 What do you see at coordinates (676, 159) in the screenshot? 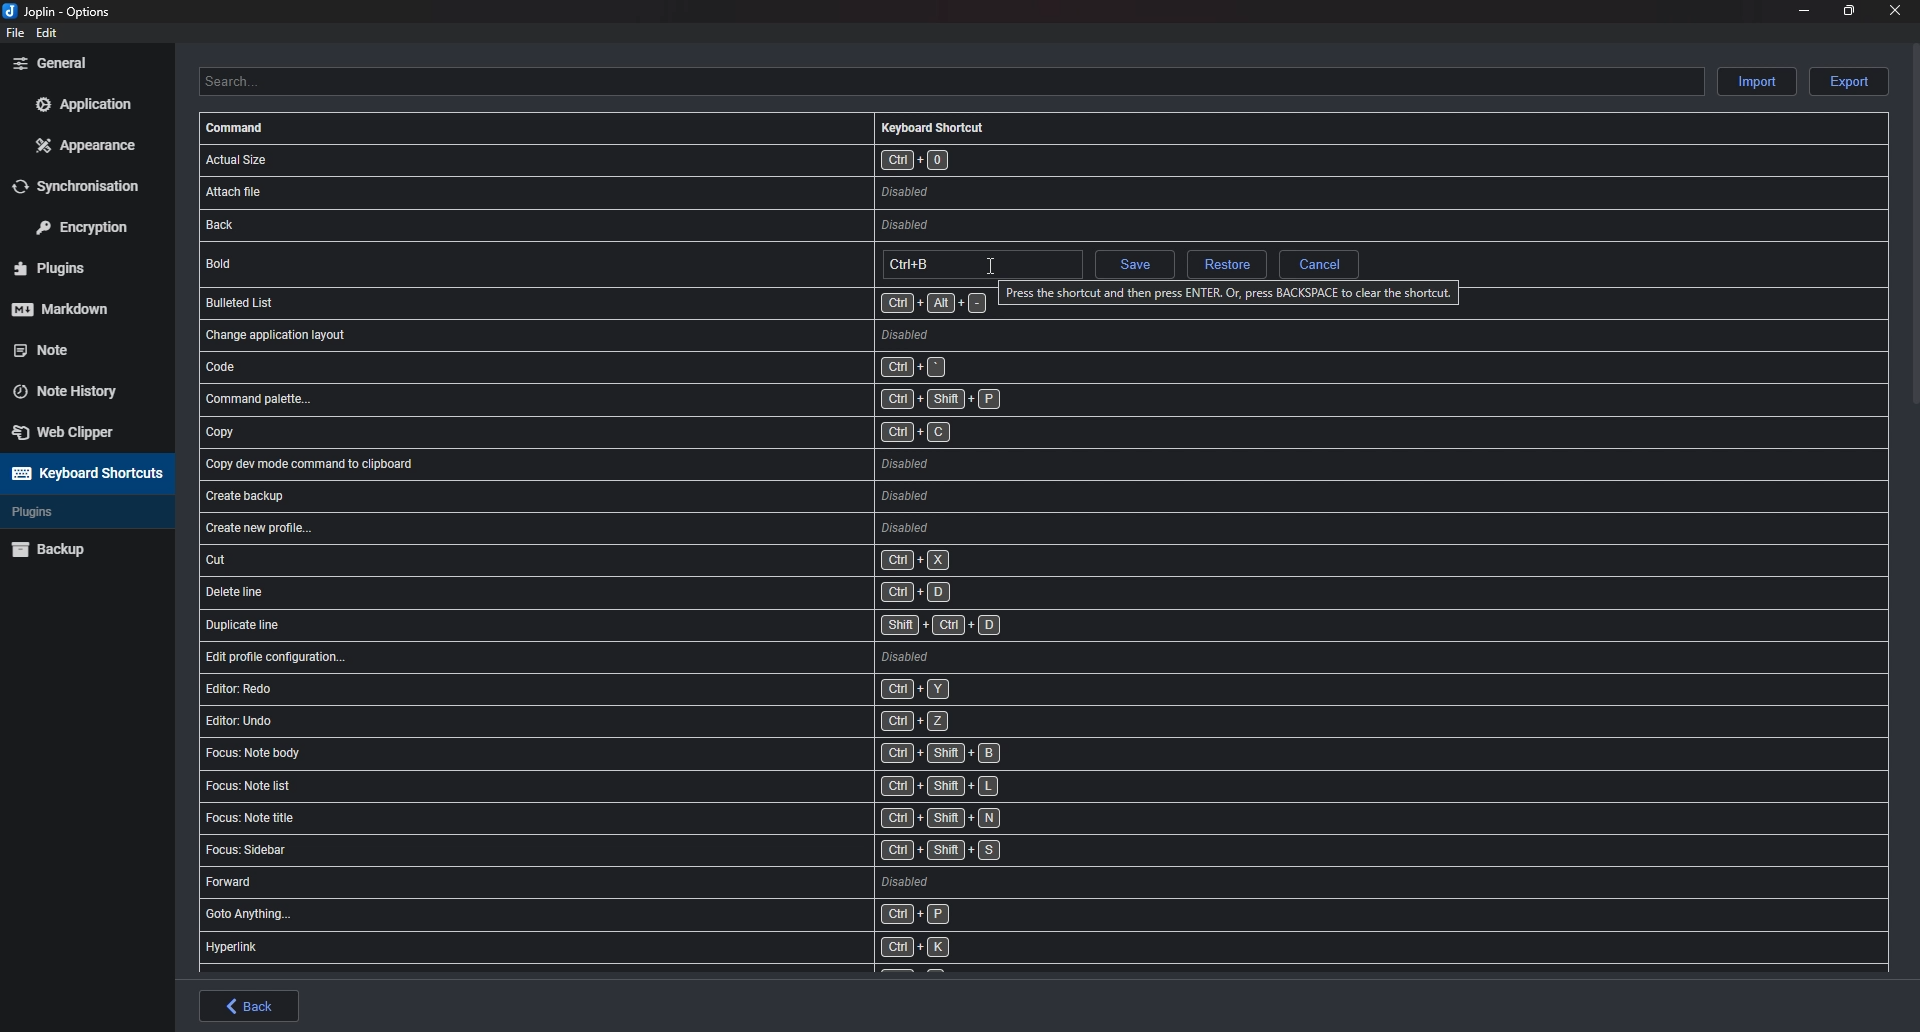
I see `shortcut` at bounding box center [676, 159].